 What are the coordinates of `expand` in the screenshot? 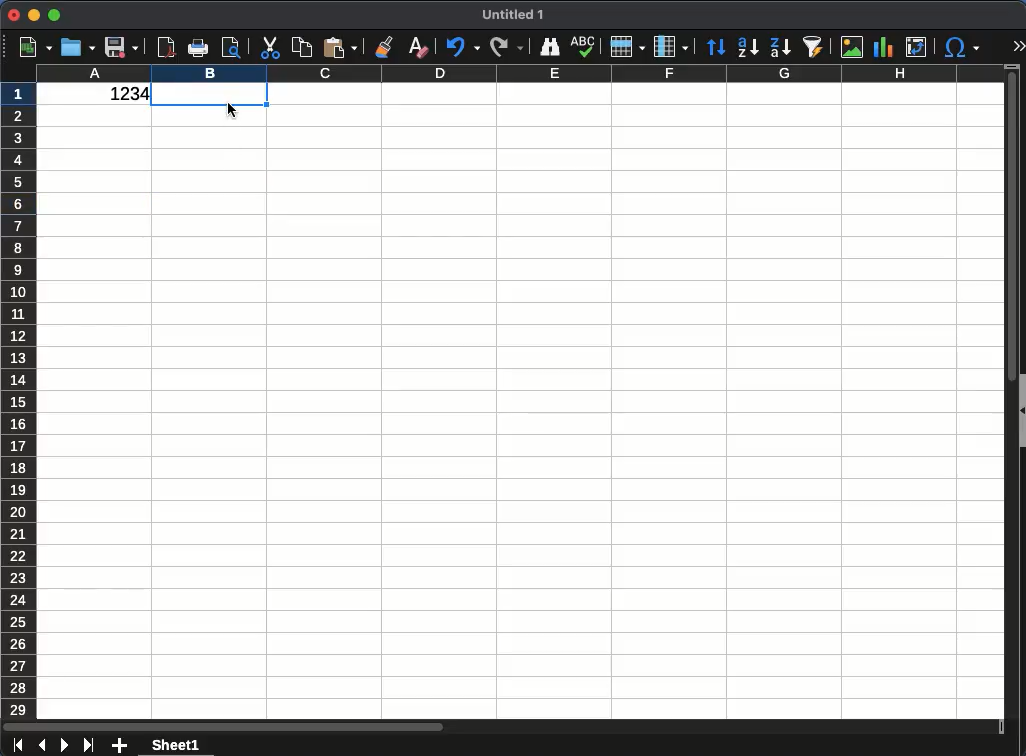 It's located at (1017, 47).